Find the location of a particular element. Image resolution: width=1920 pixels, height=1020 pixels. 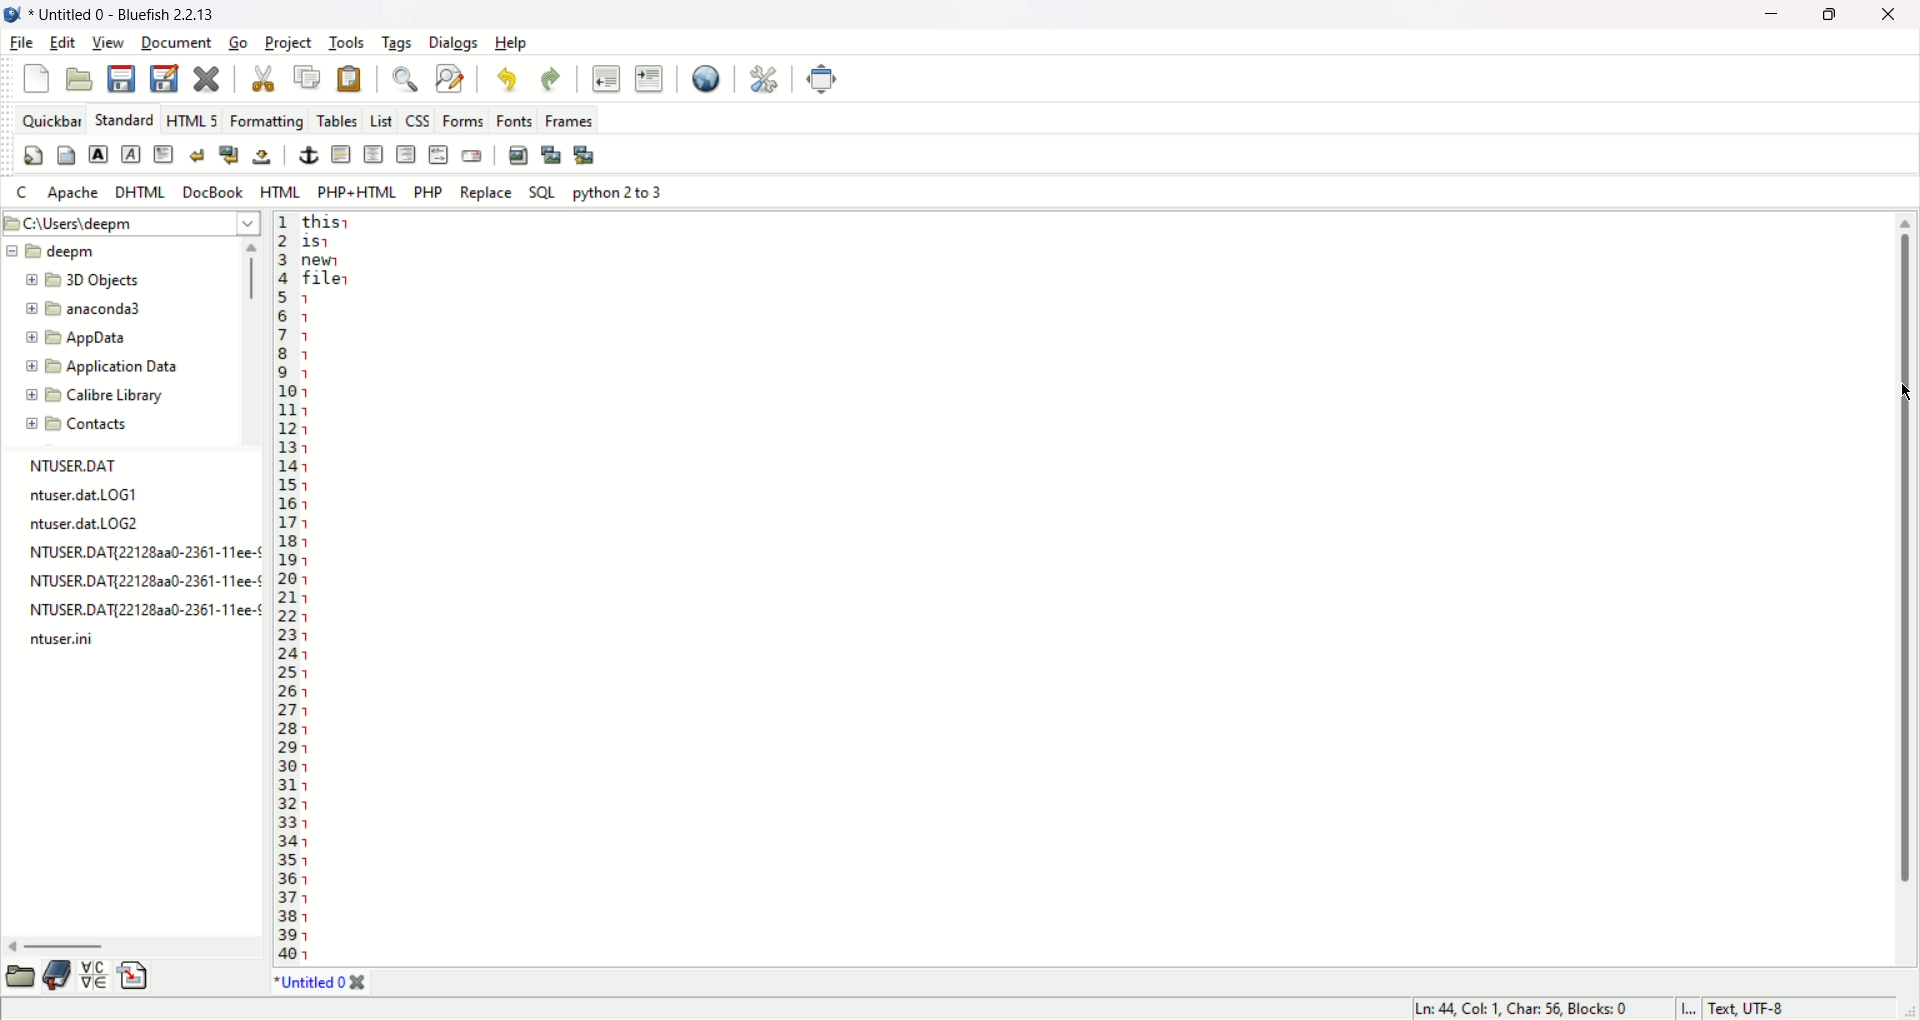

document is located at coordinates (177, 44).